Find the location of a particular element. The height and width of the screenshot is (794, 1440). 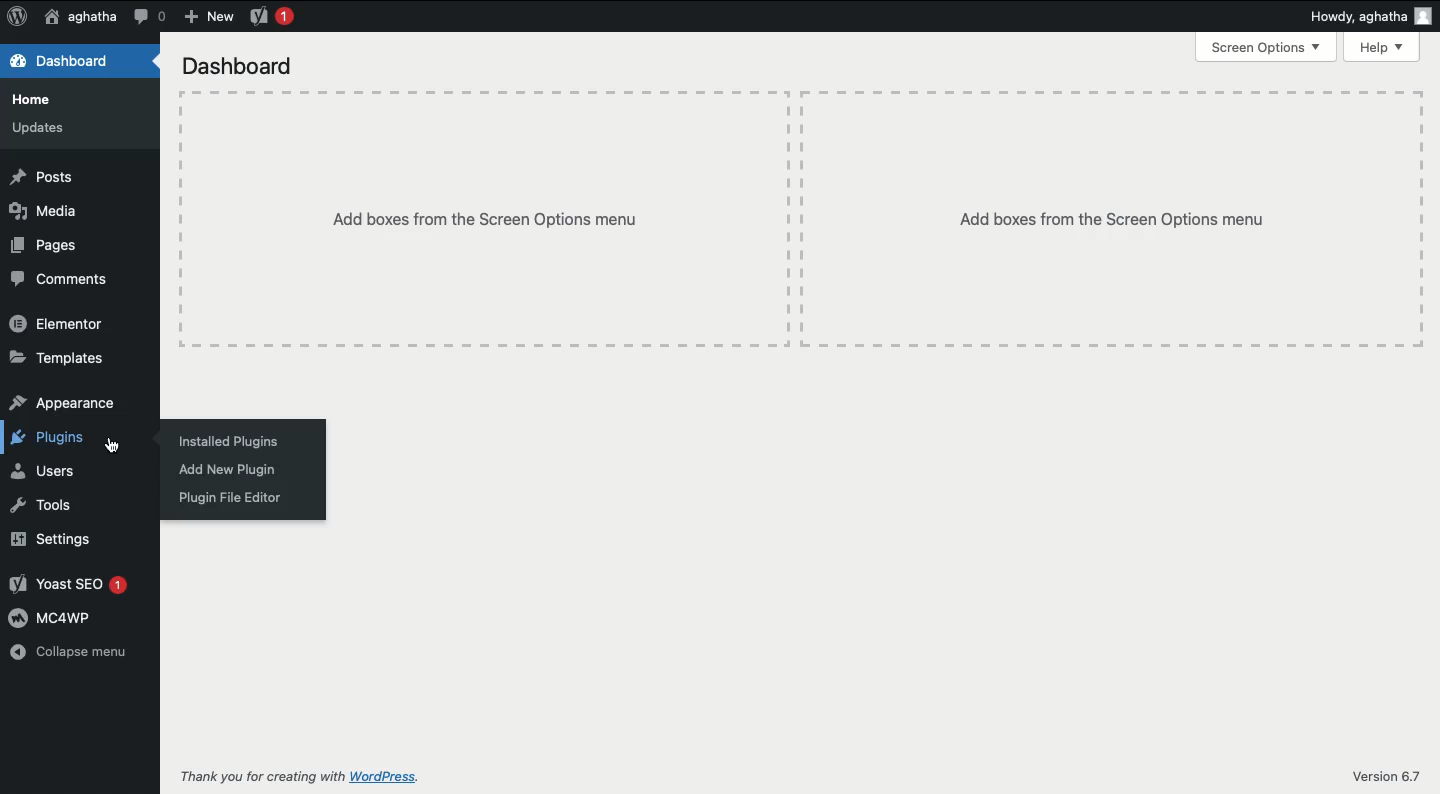

Dashboard is located at coordinates (242, 67).